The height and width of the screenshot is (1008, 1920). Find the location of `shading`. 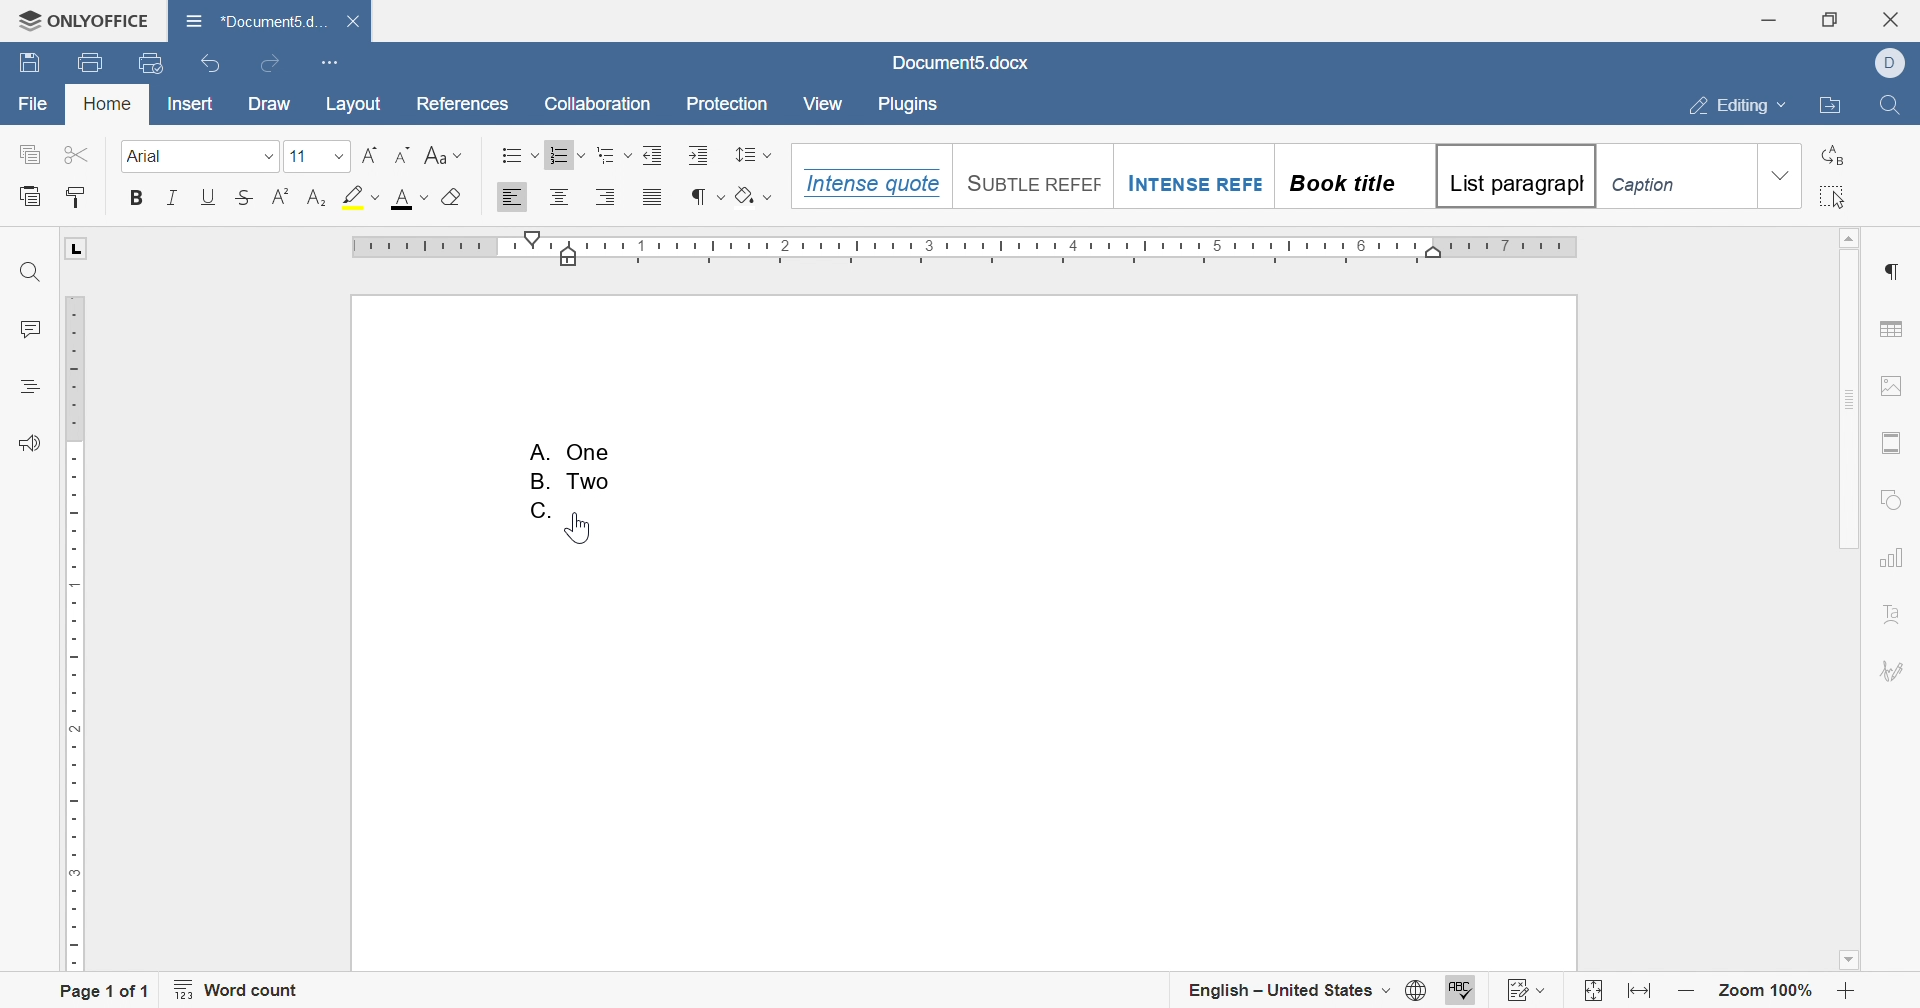

shading is located at coordinates (750, 194).